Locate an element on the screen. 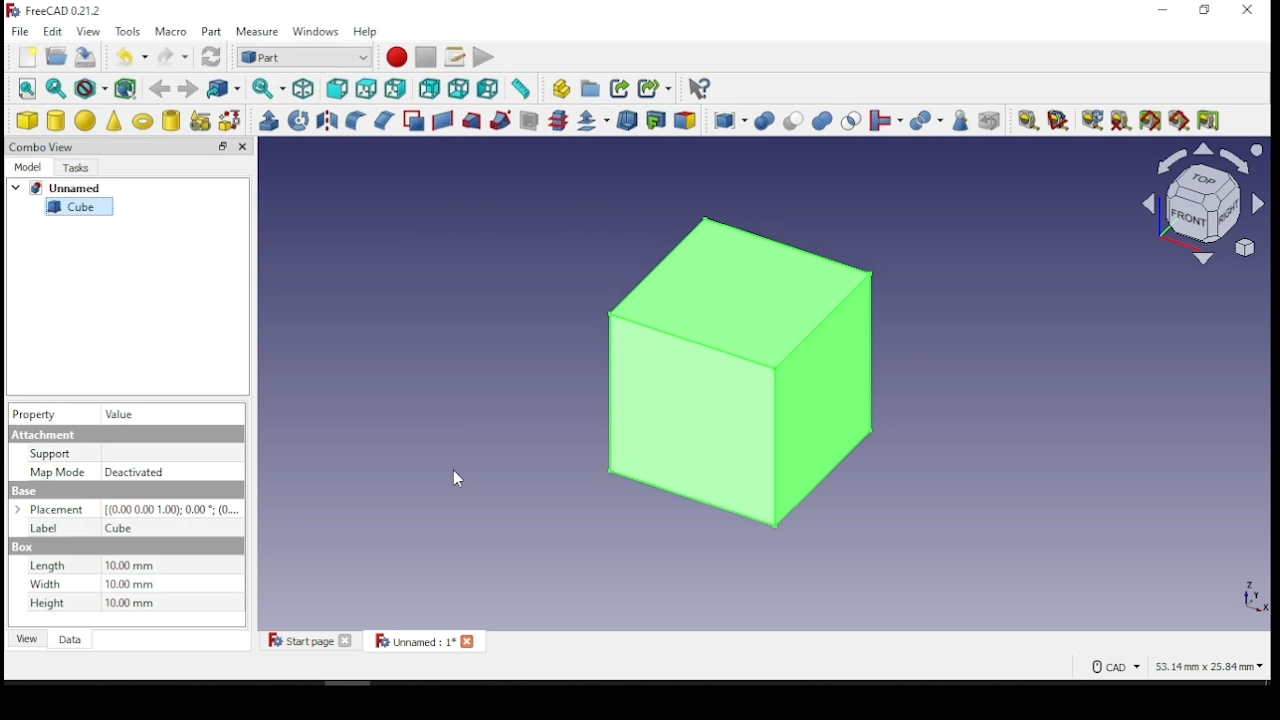 This screenshot has height=720, width=1280. value is located at coordinates (130, 414).